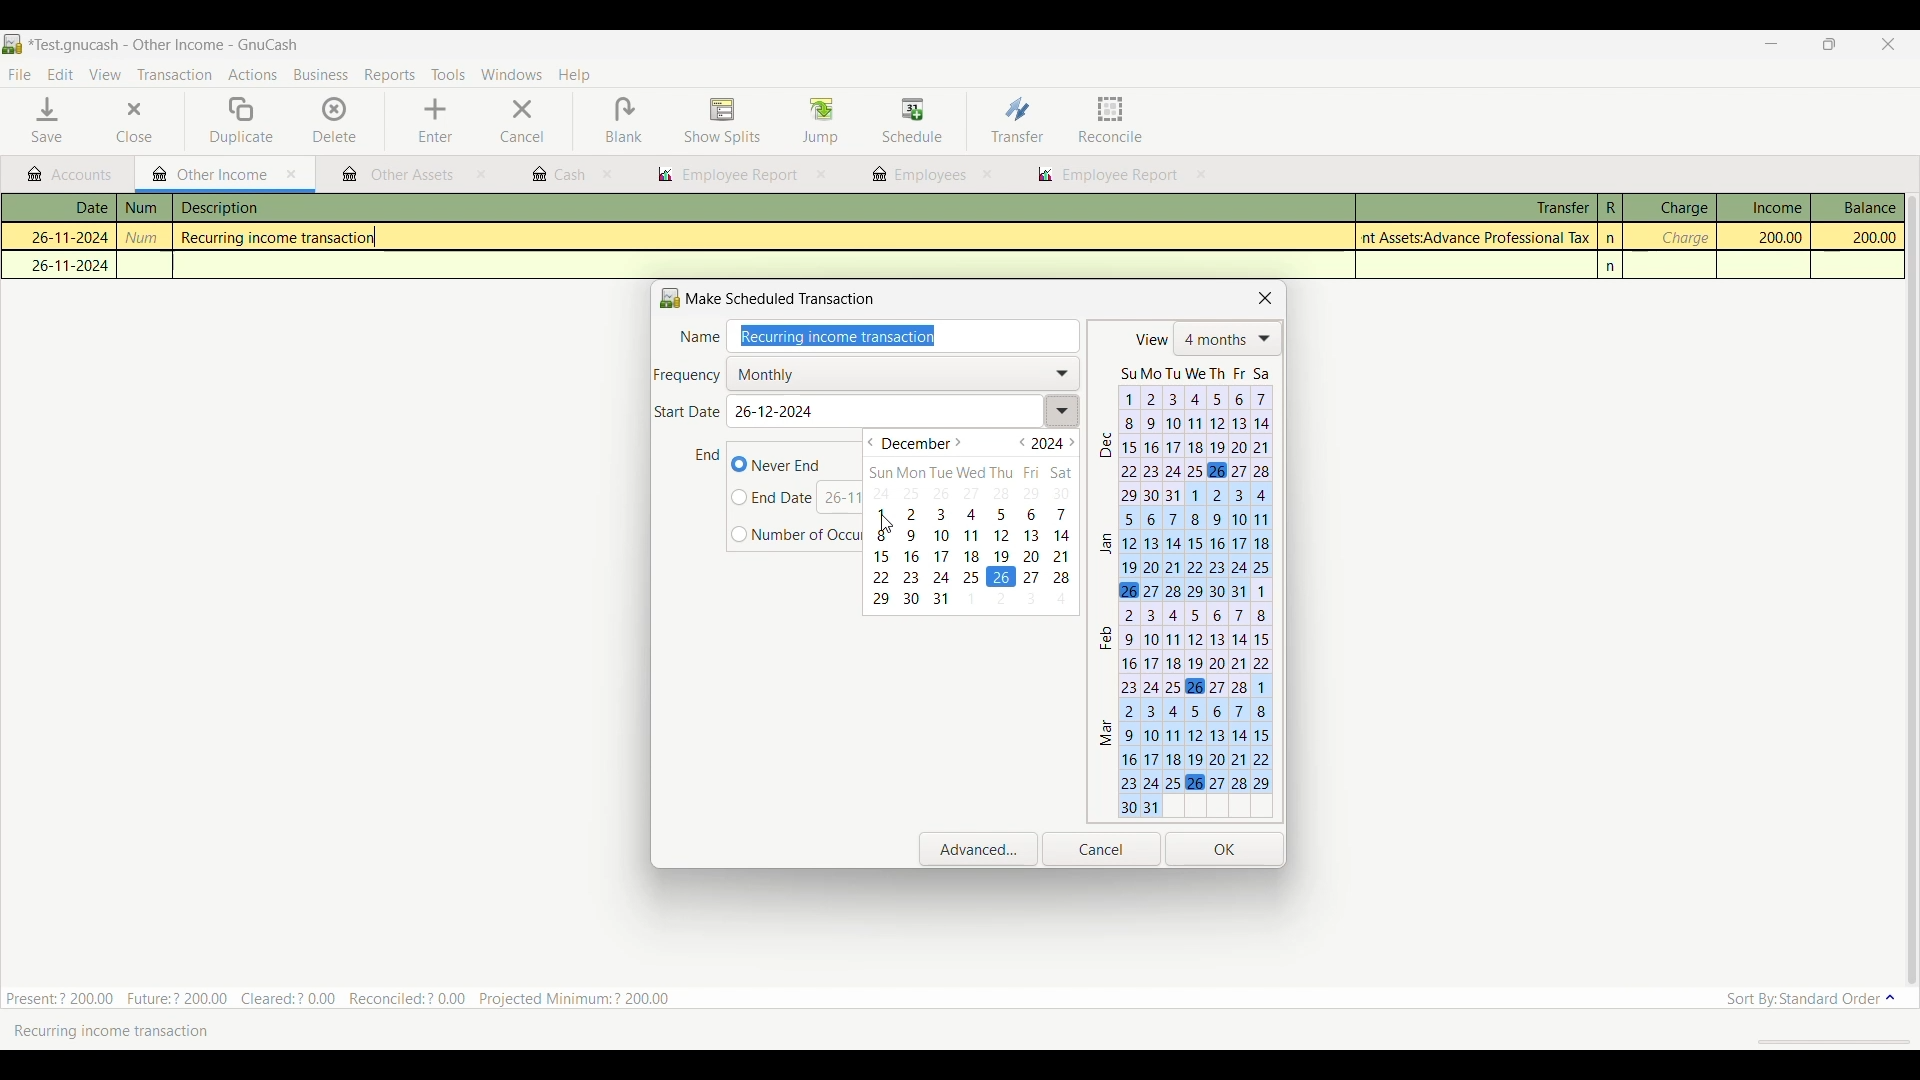 The image size is (1920, 1080). I want to click on Close current tab, so click(292, 175).